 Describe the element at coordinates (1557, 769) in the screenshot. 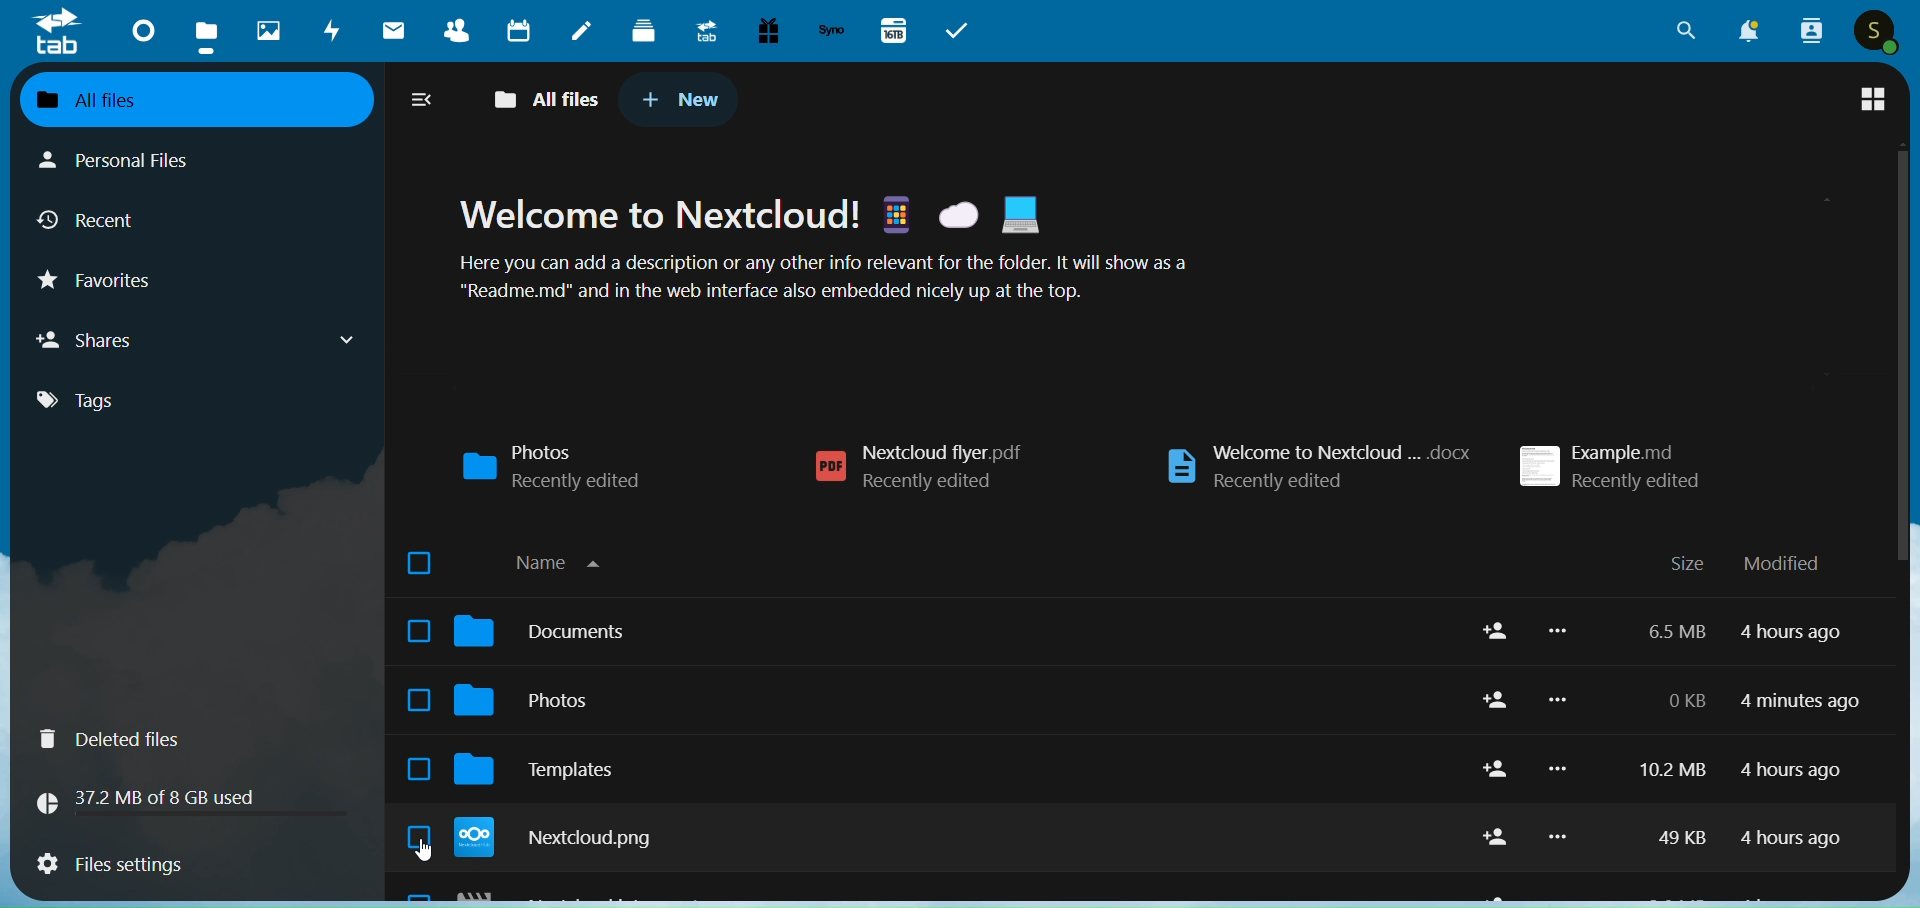

I see `More` at that location.